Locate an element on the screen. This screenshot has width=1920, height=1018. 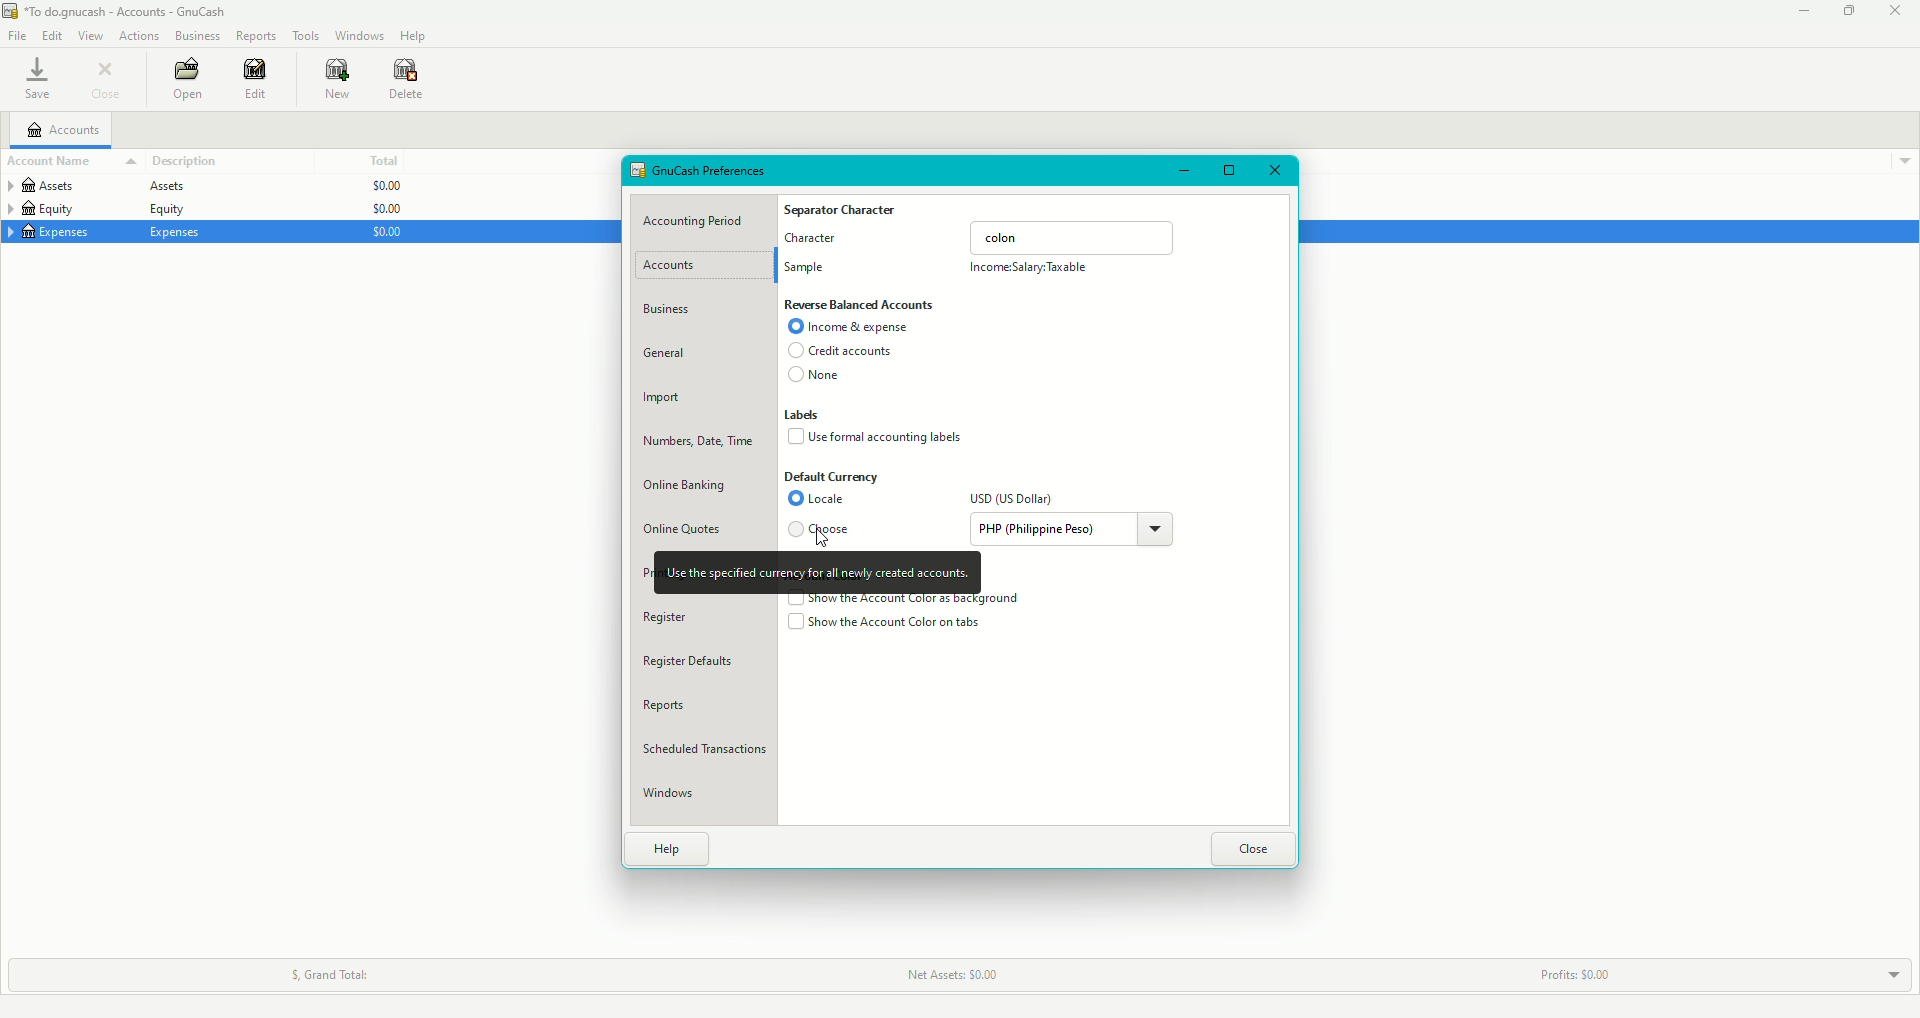
Income and Expenses is located at coordinates (853, 328).